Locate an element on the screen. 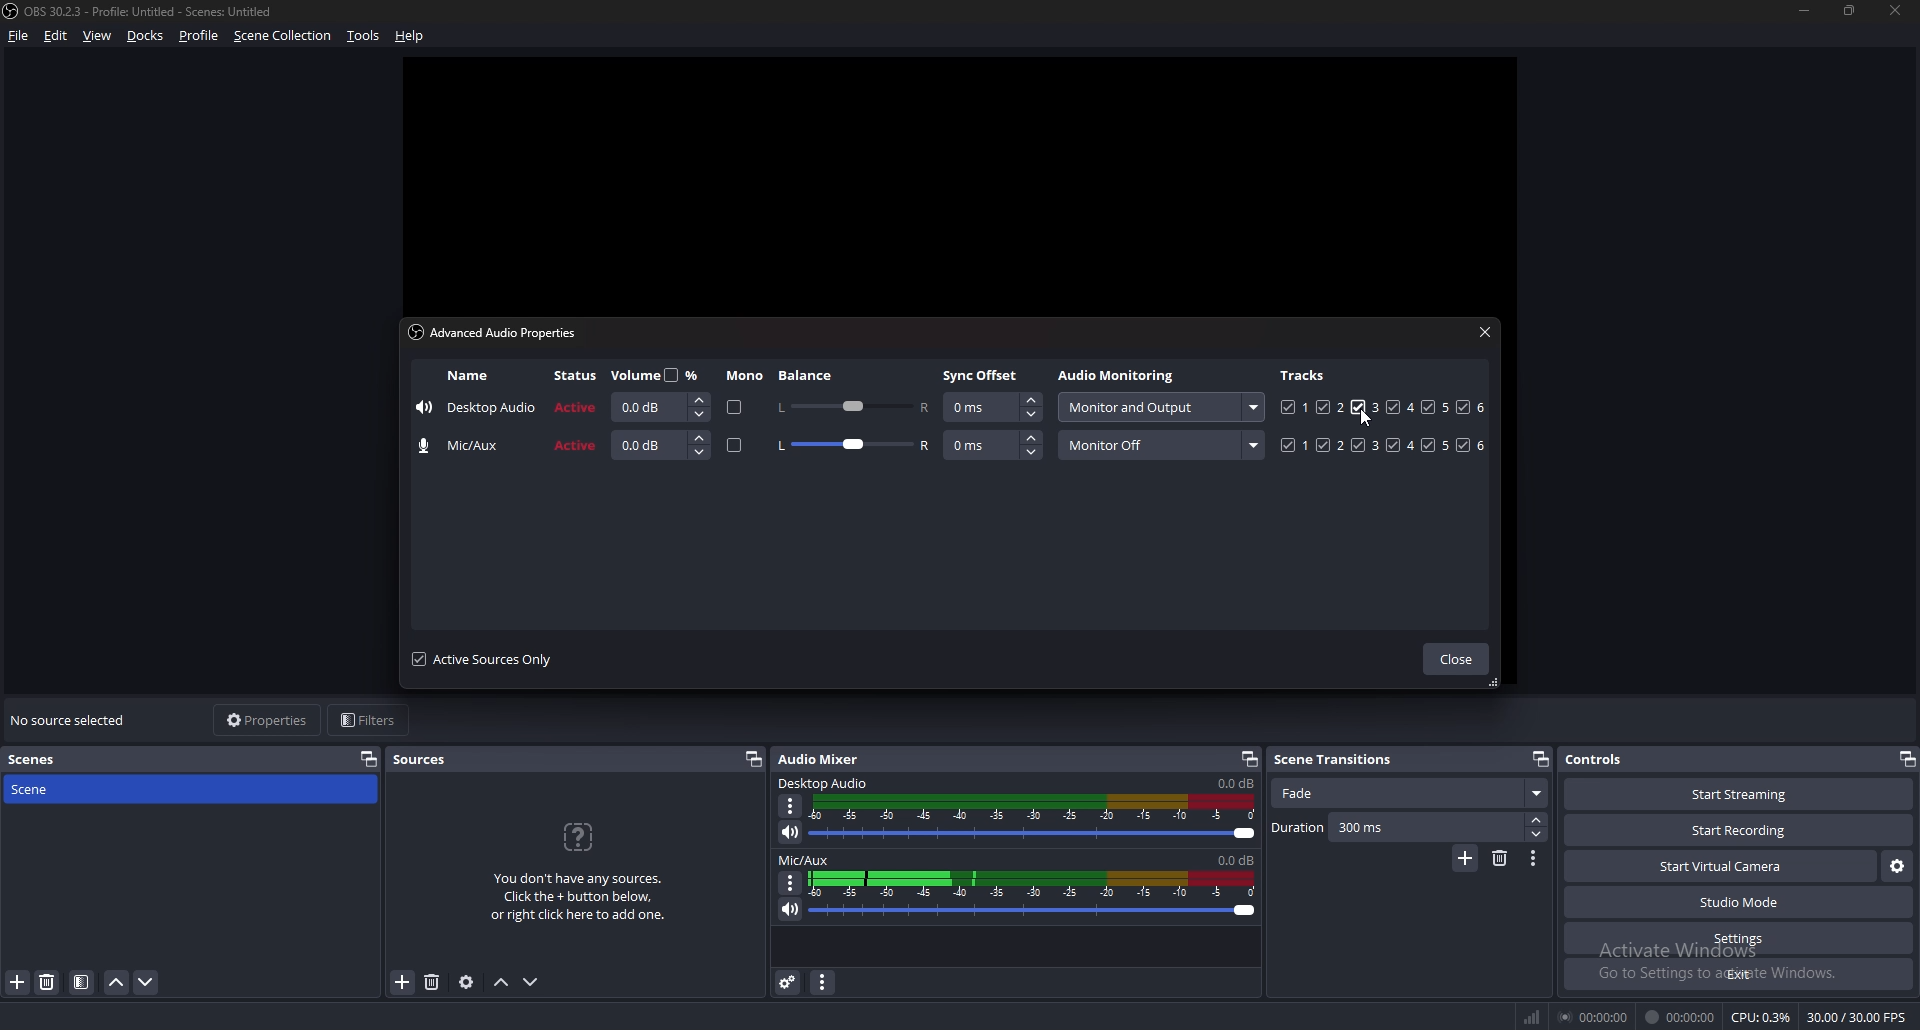 The width and height of the screenshot is (1920, 1030). balance is located at coordinates (808, 375).